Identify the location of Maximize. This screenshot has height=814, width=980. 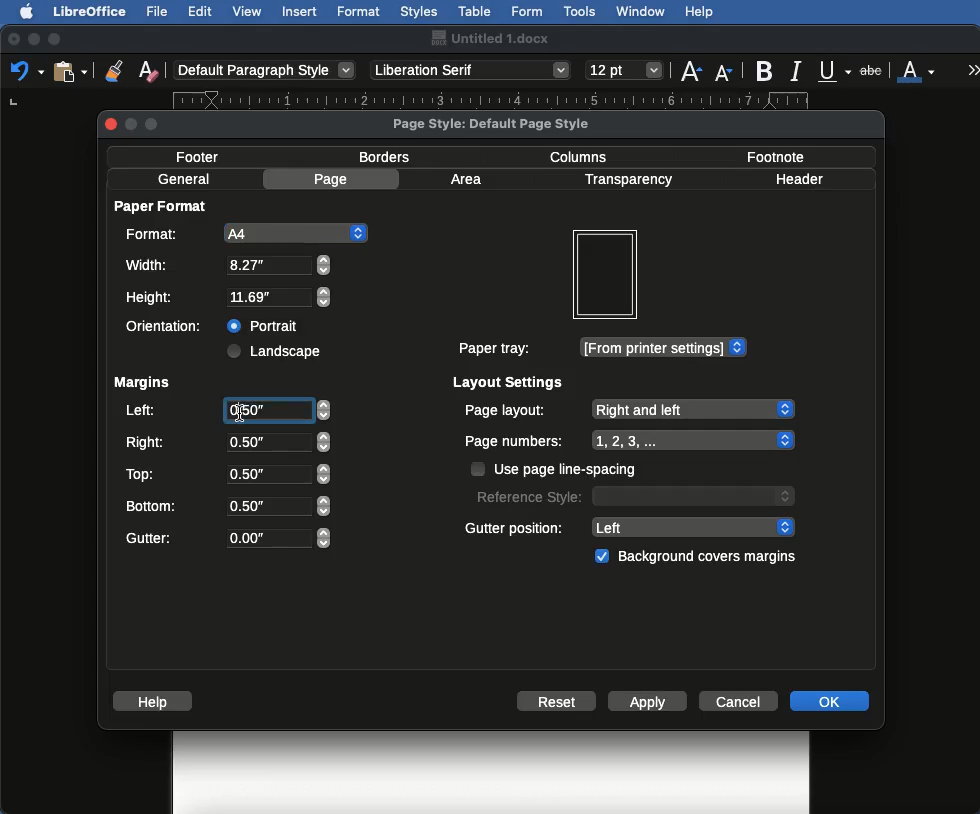
(56, 39).